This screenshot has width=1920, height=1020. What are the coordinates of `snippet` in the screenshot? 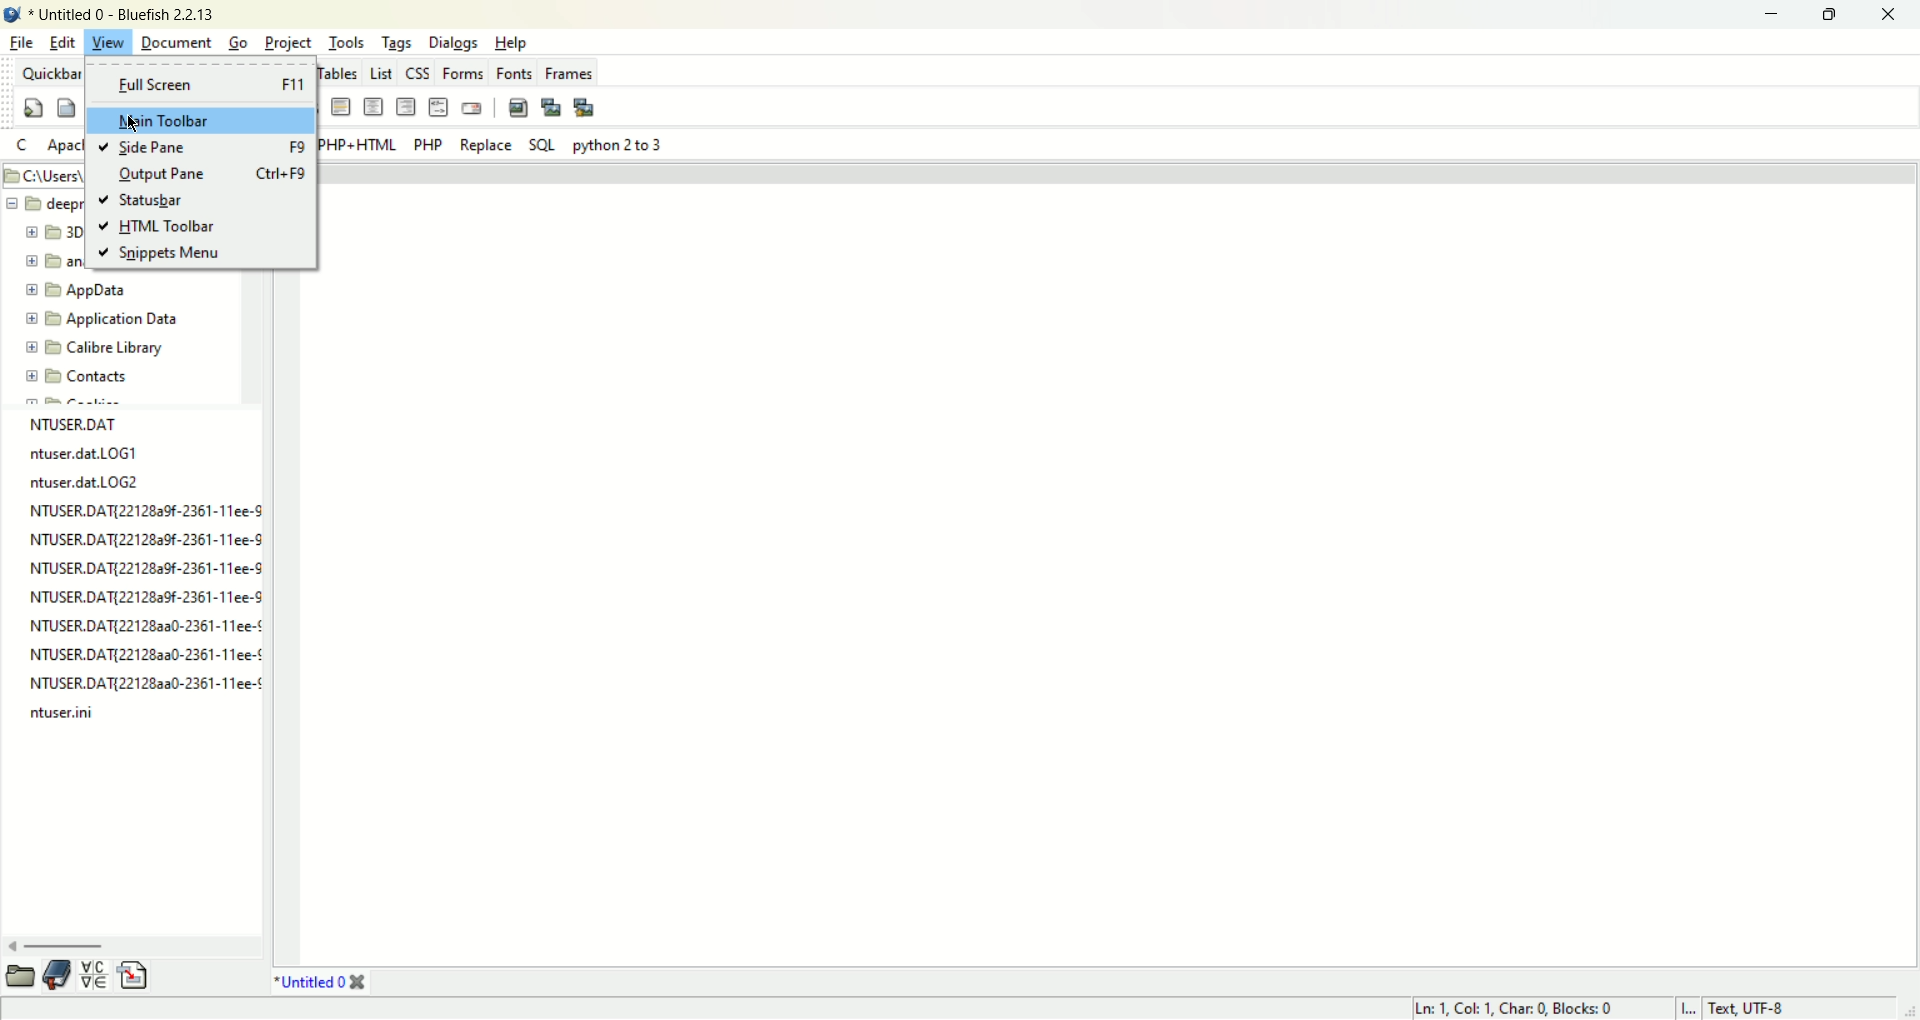 It's located at (134, 979).